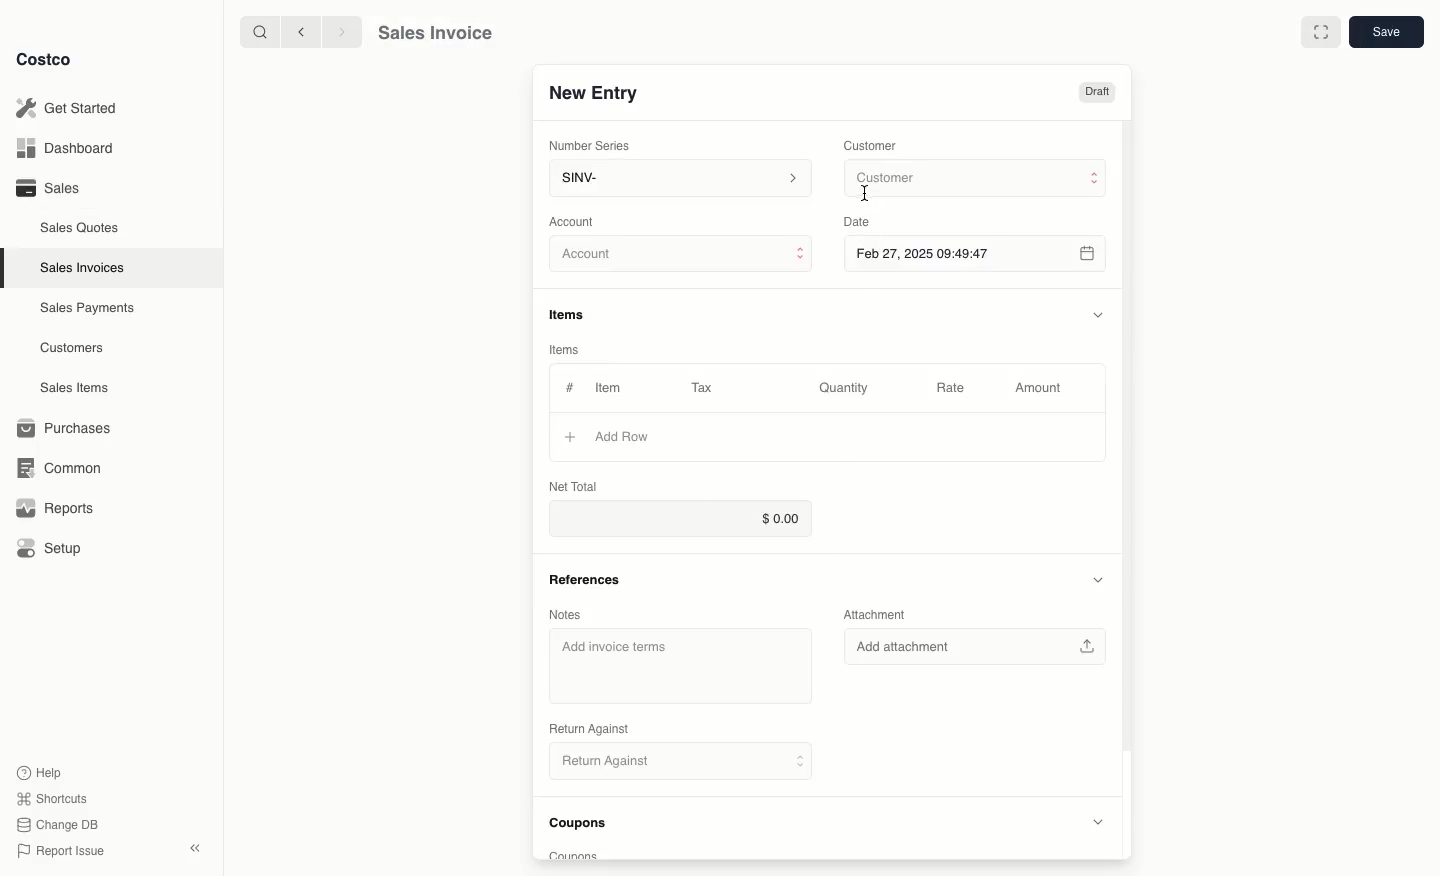  Describe the element at coordinates (574, 316) in the screenshot. I see `Items` at that location.